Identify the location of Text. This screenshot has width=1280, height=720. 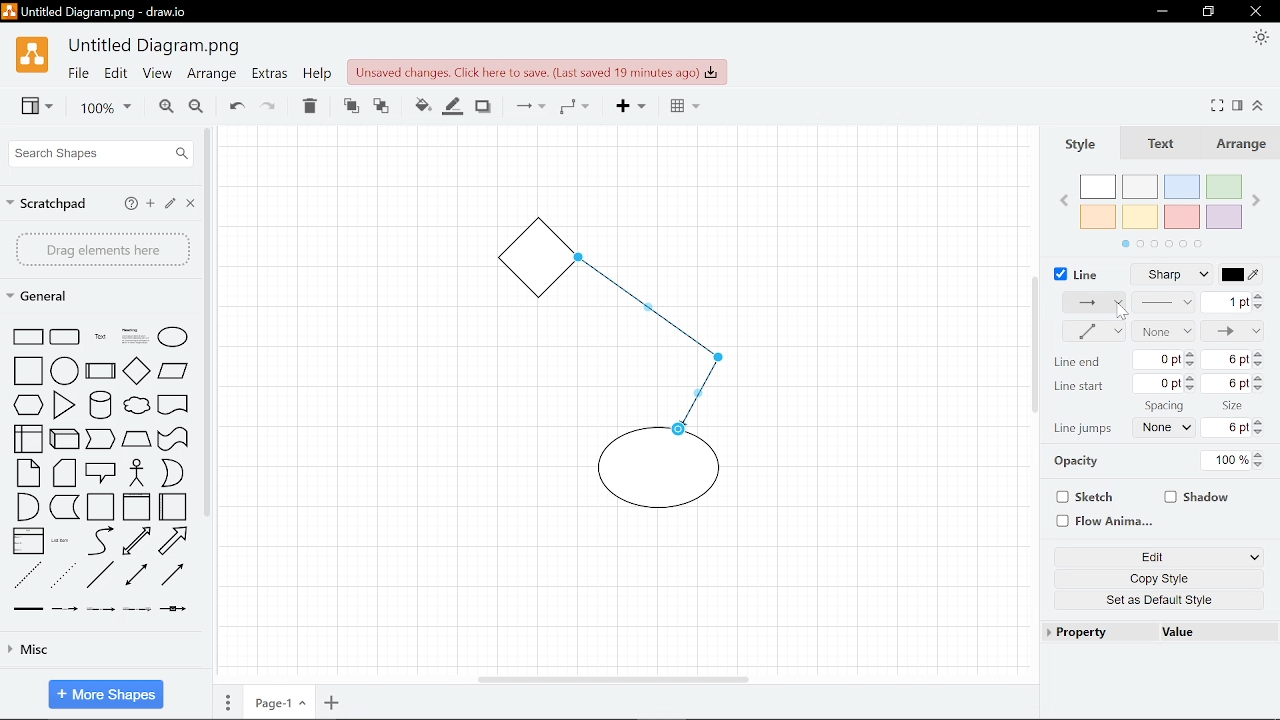
(1165, 146).